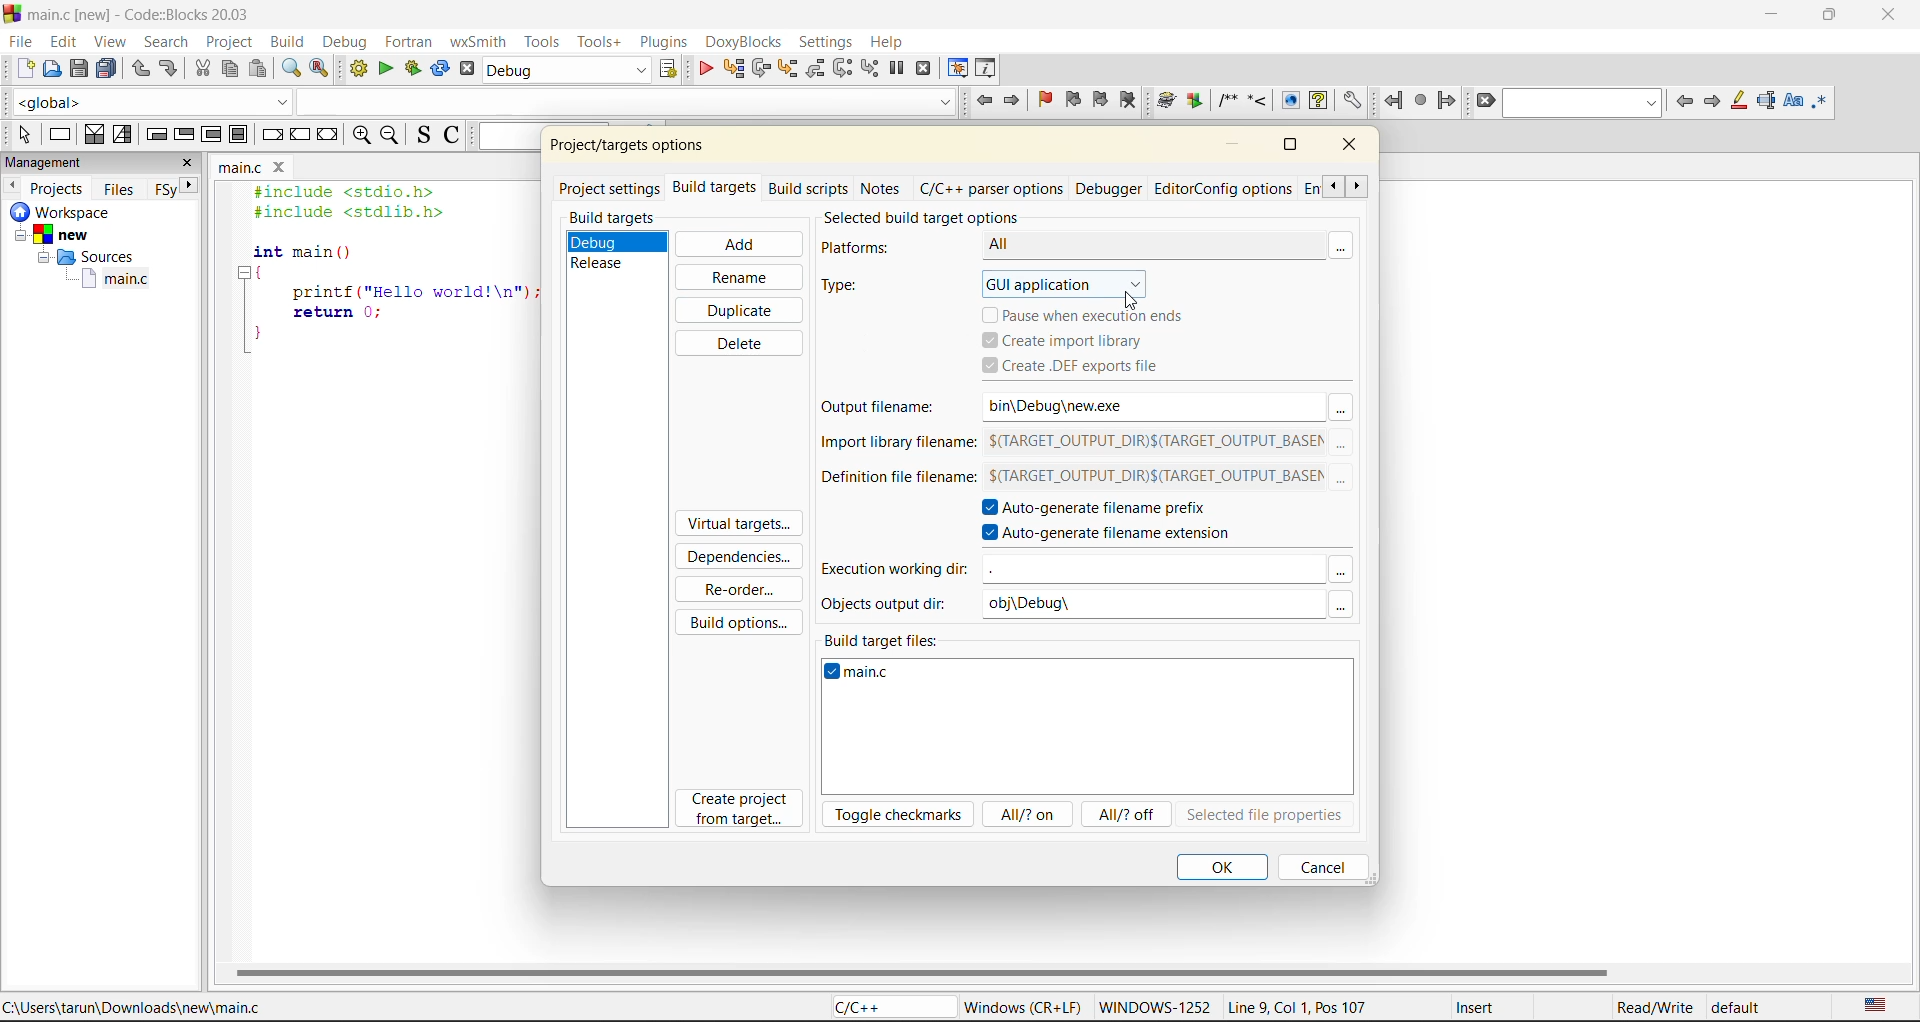 The image size is (1920, 1022). What do you see at coordinates (1223, 190) in the screenshot?
I see `editor/config options` at bounding box center [1223, 190].